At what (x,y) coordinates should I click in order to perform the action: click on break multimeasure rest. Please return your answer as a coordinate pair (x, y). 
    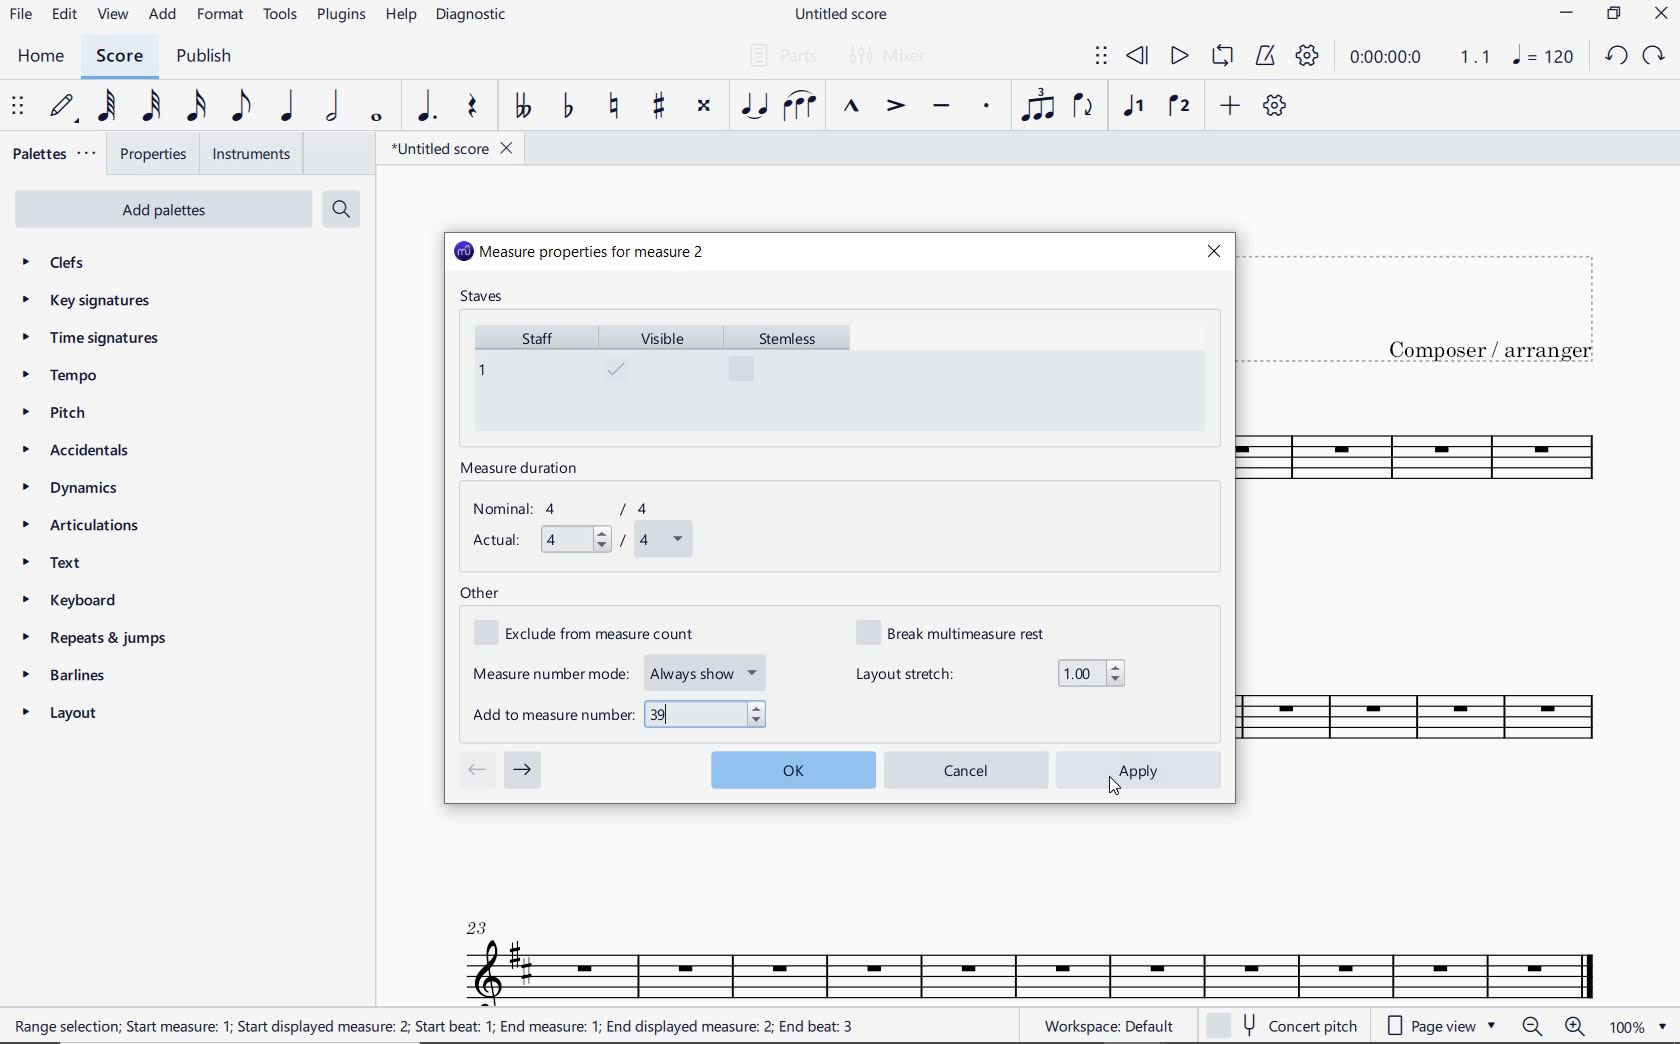
    Looking at the image, I should click on (965, 631).